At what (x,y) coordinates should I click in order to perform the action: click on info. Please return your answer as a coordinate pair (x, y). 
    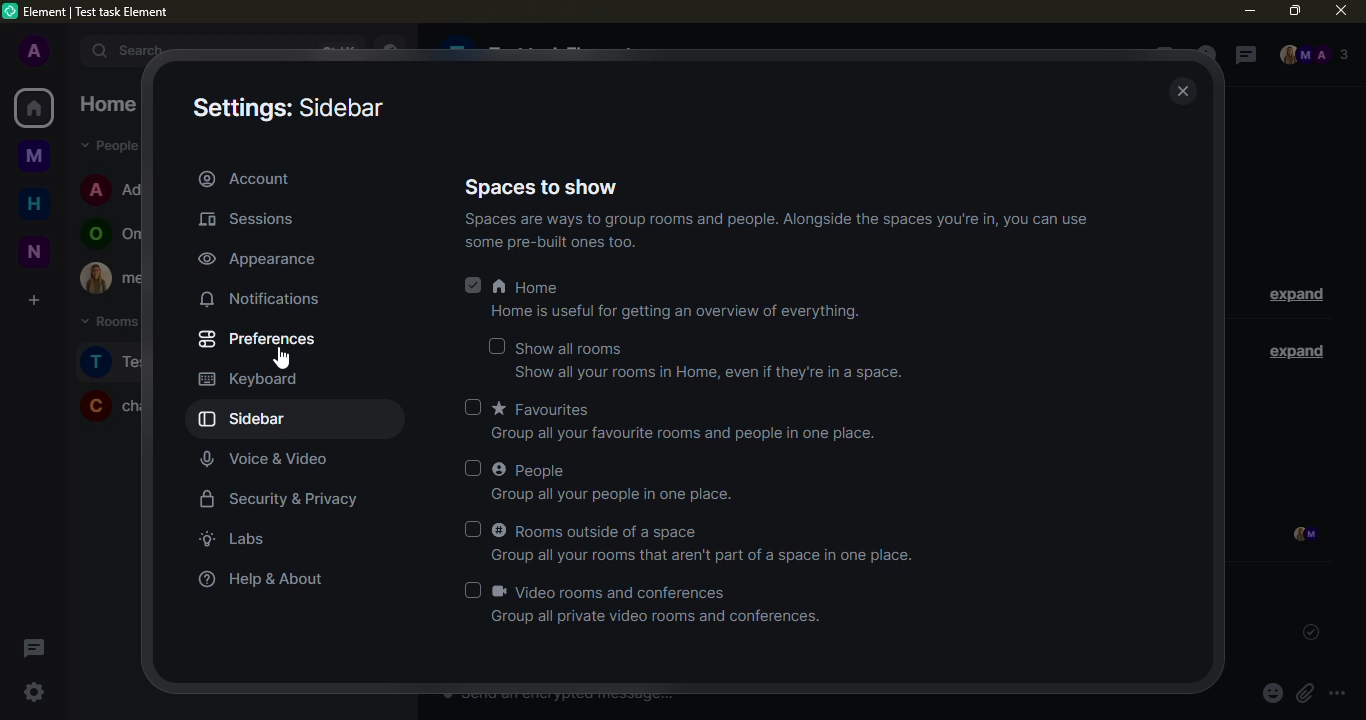
    Looking at the image, I should click on (783, 229).